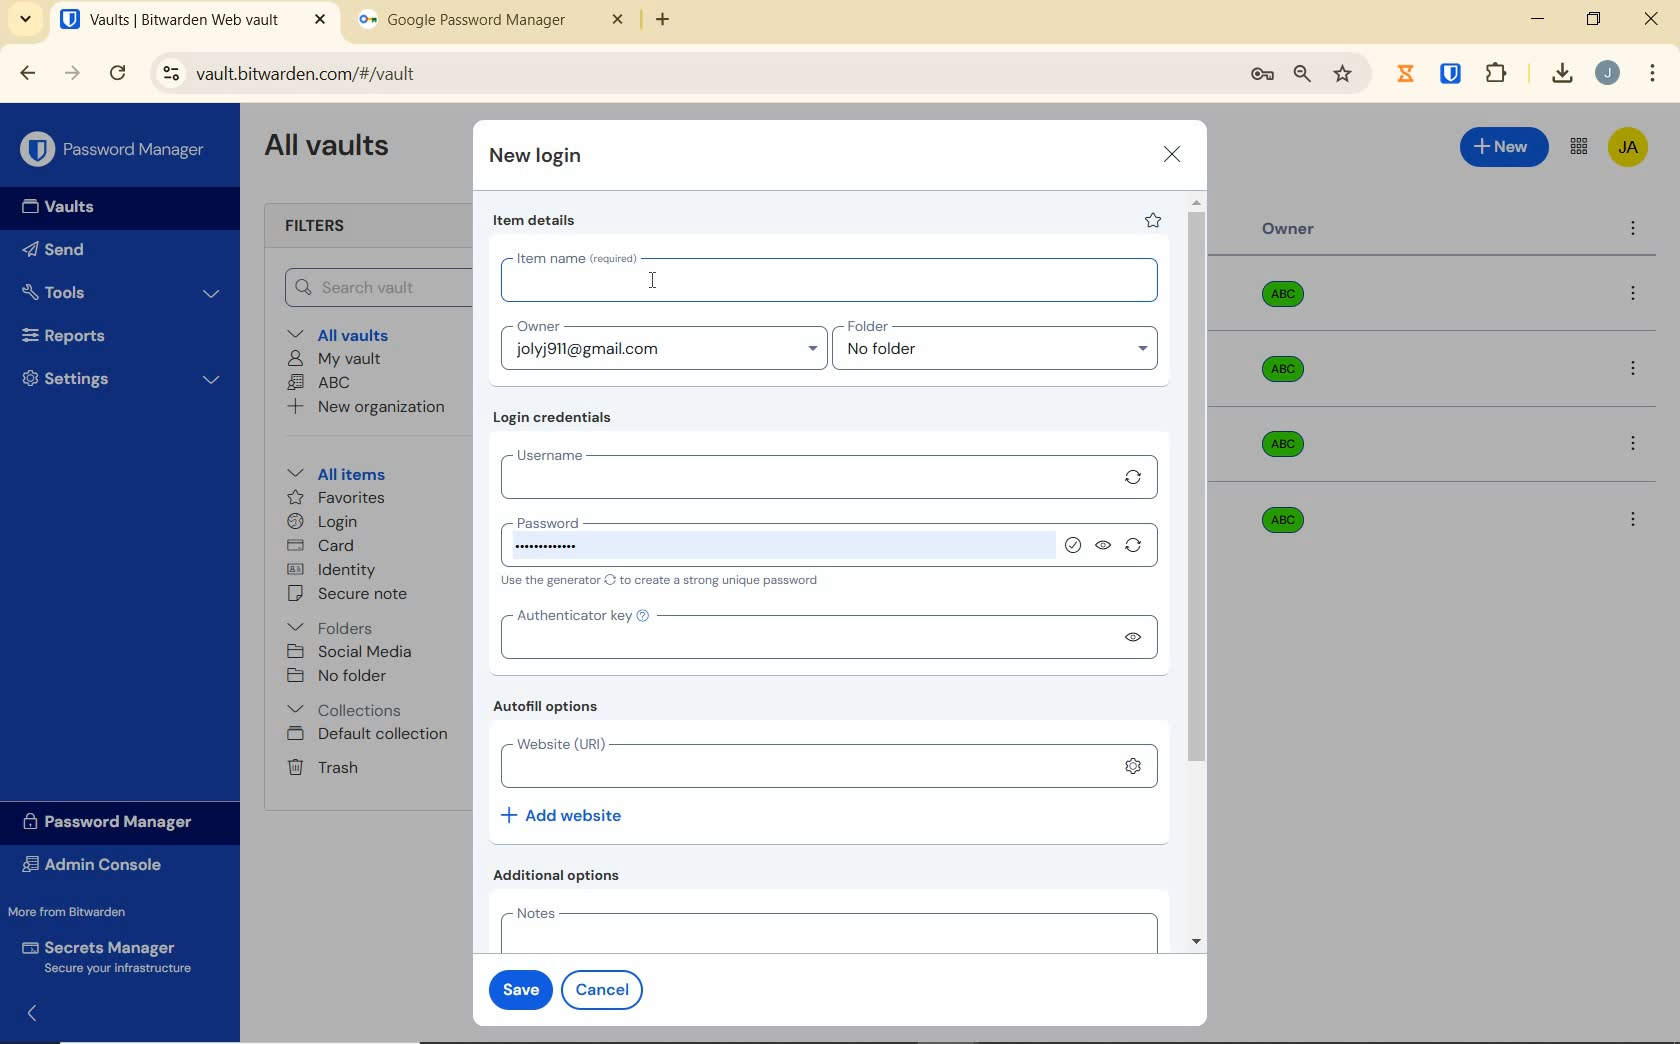  I want to click on owner, so click(662, 345).